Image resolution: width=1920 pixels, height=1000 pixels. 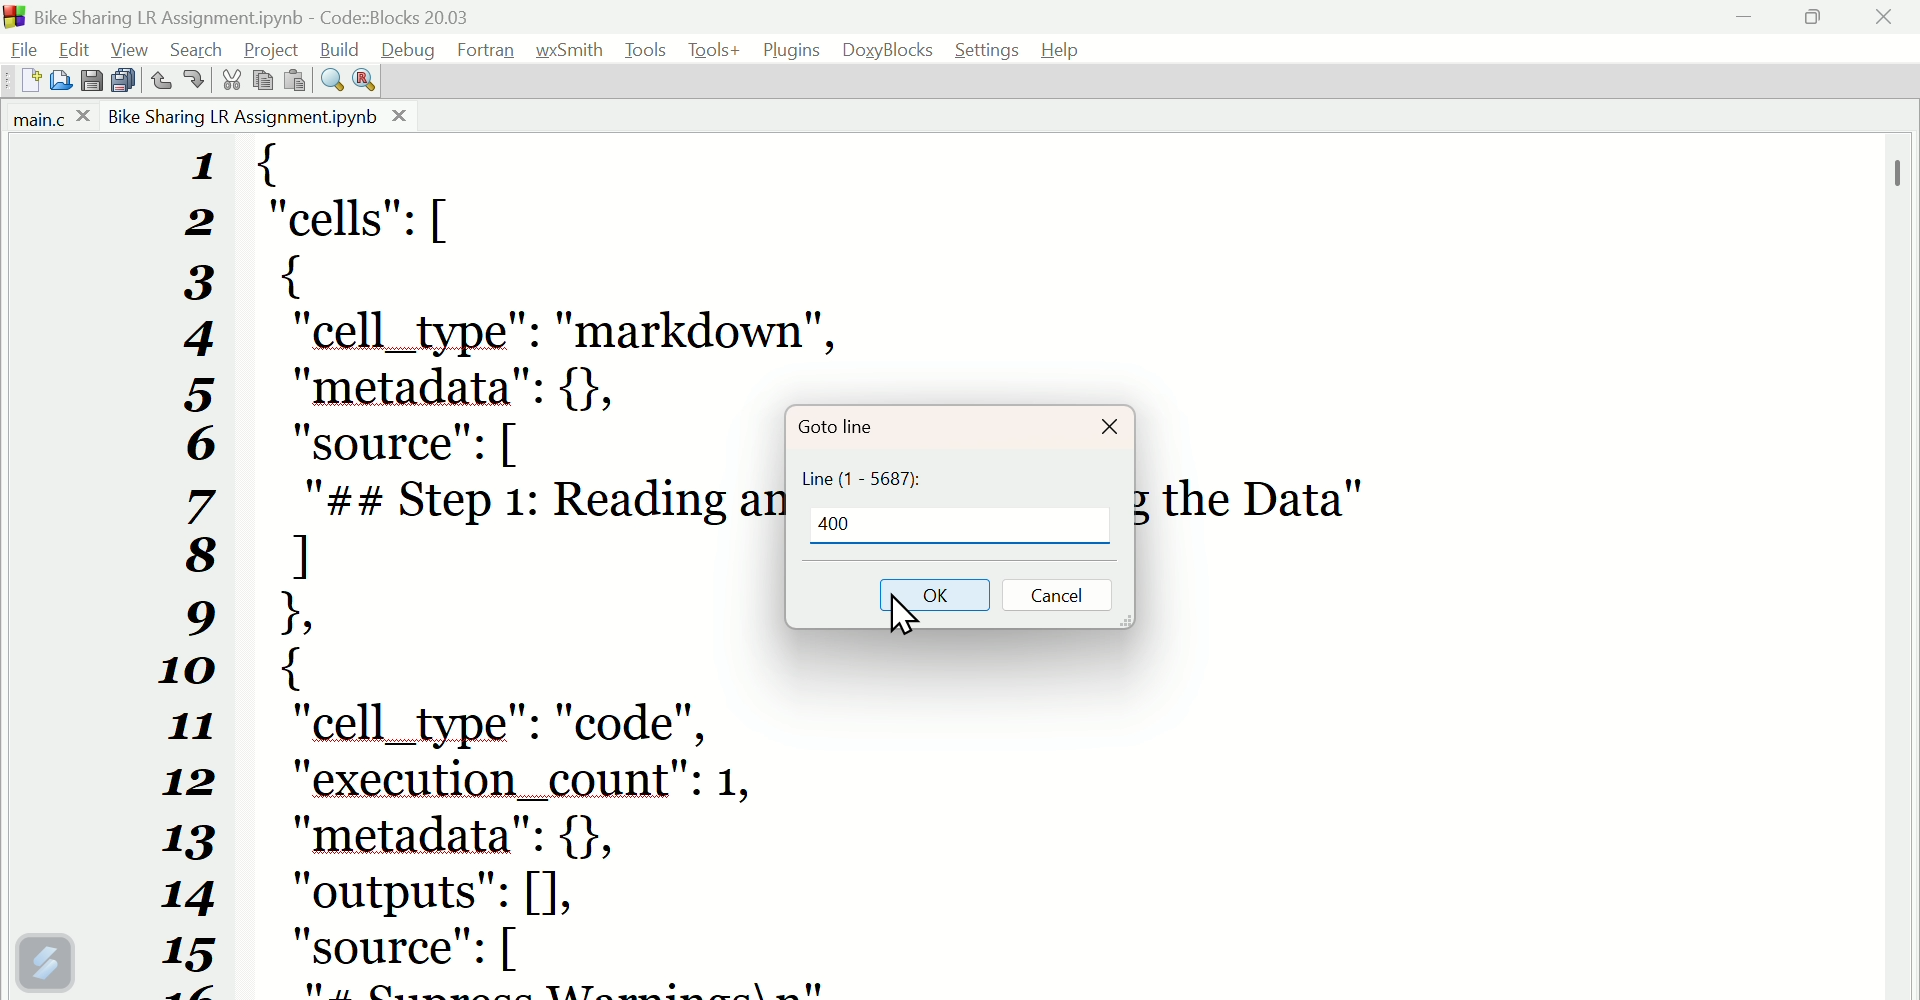 What do you see at coordinates (490, 51) in the screenshot?
I see `Fortran` at bounding box center [490, 51].